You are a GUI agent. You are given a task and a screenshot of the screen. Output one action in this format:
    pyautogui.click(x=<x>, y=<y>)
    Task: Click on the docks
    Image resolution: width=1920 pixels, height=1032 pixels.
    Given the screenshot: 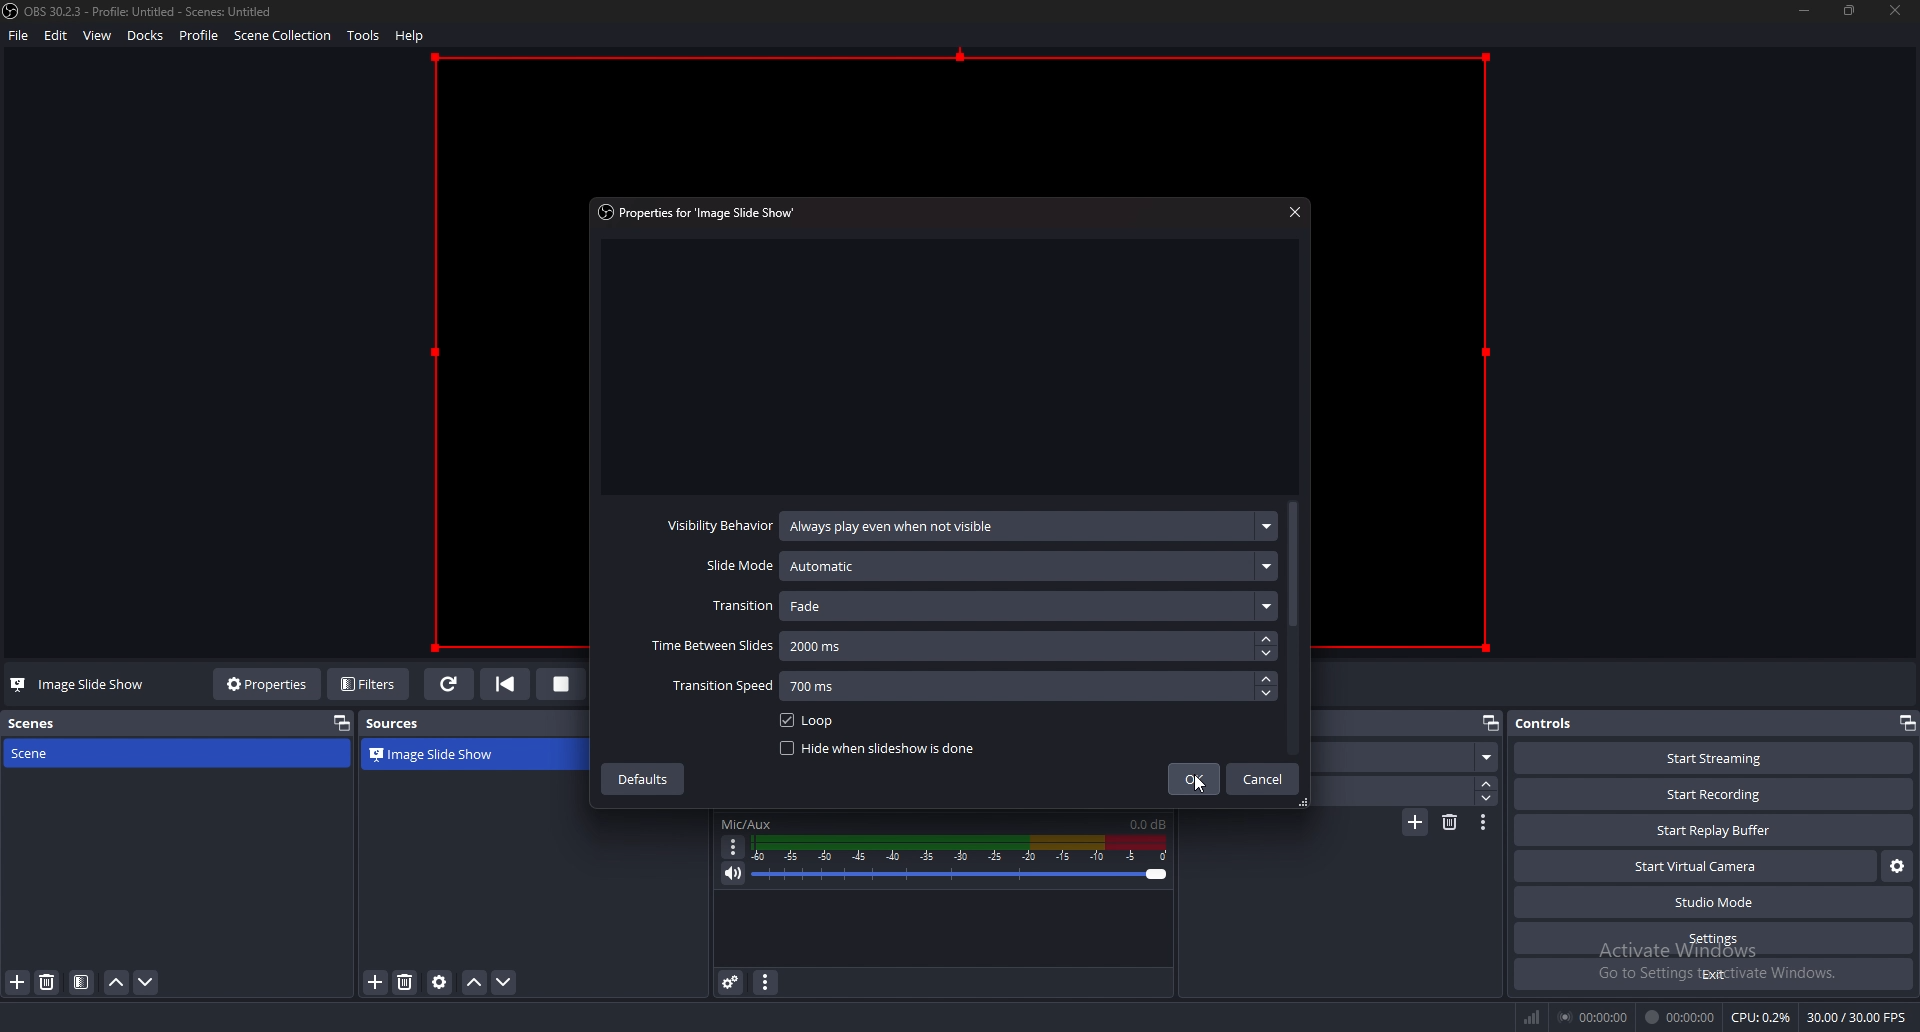 What is the action you would take?
    pyautogui.click(x=145, y=36)
    